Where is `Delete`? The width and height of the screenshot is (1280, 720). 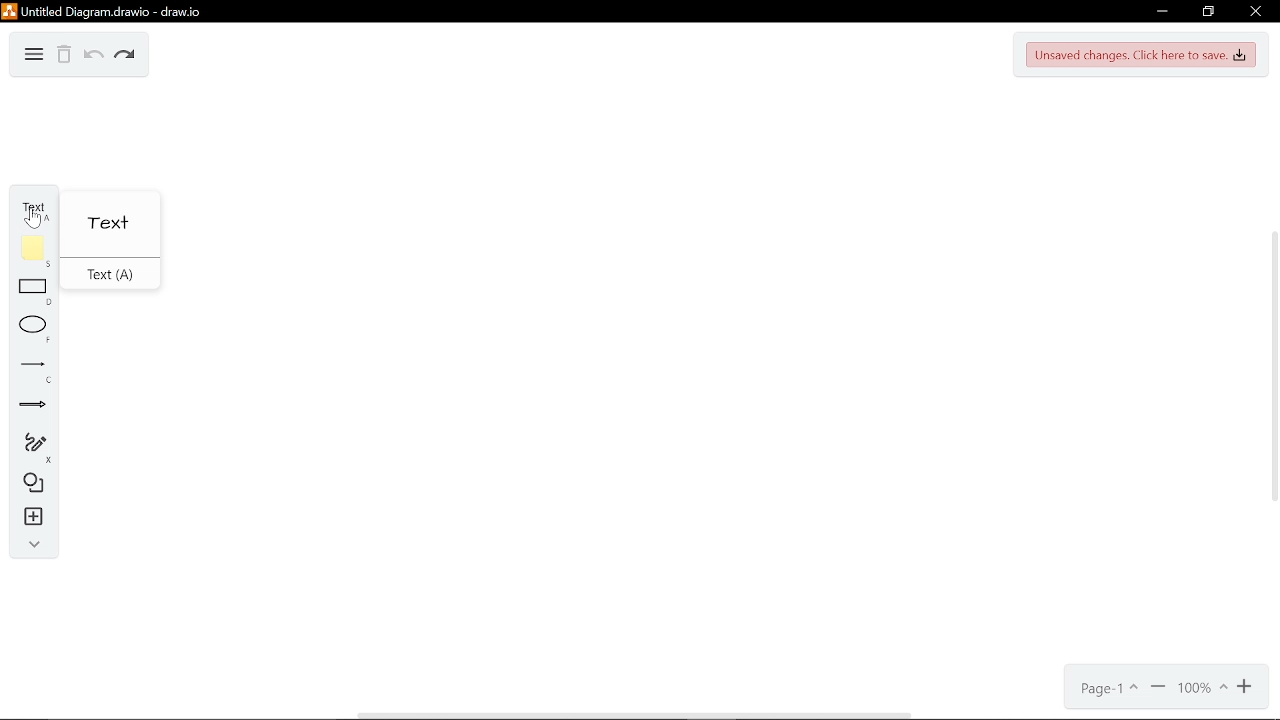
Delete is located at coordinates (64, 56).